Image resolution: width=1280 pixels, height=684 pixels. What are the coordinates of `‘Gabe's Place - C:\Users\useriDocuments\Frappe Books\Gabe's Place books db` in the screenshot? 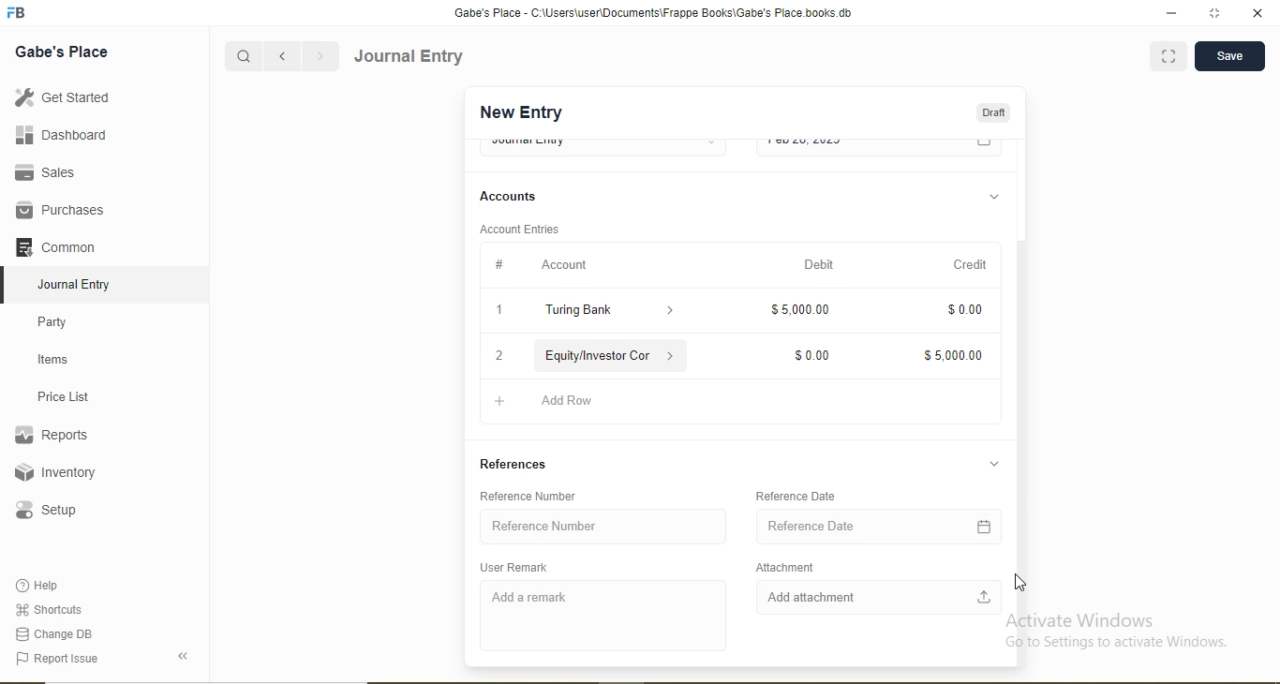 It's located at (652, 13).